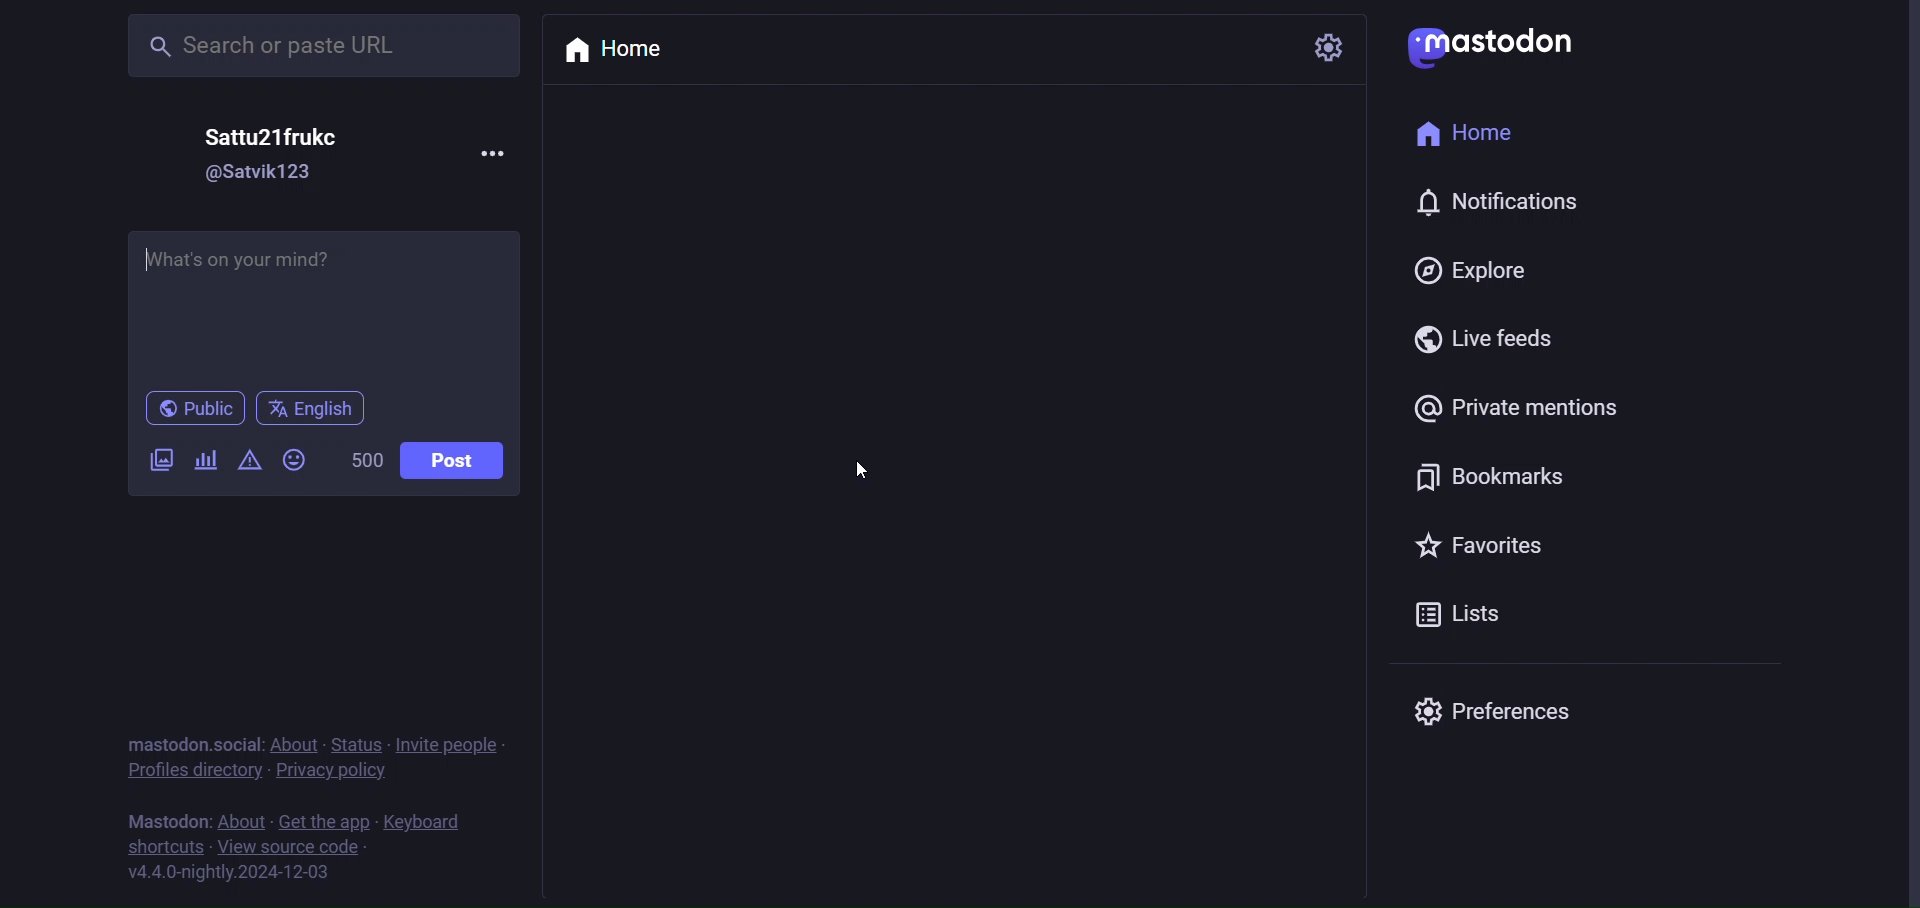 Image resolution: width=1920 pixels, height=908 pixels. What do you see at coordinates (269, 136) in the screenshot?
I see `name` at bounding box center [269, 136].